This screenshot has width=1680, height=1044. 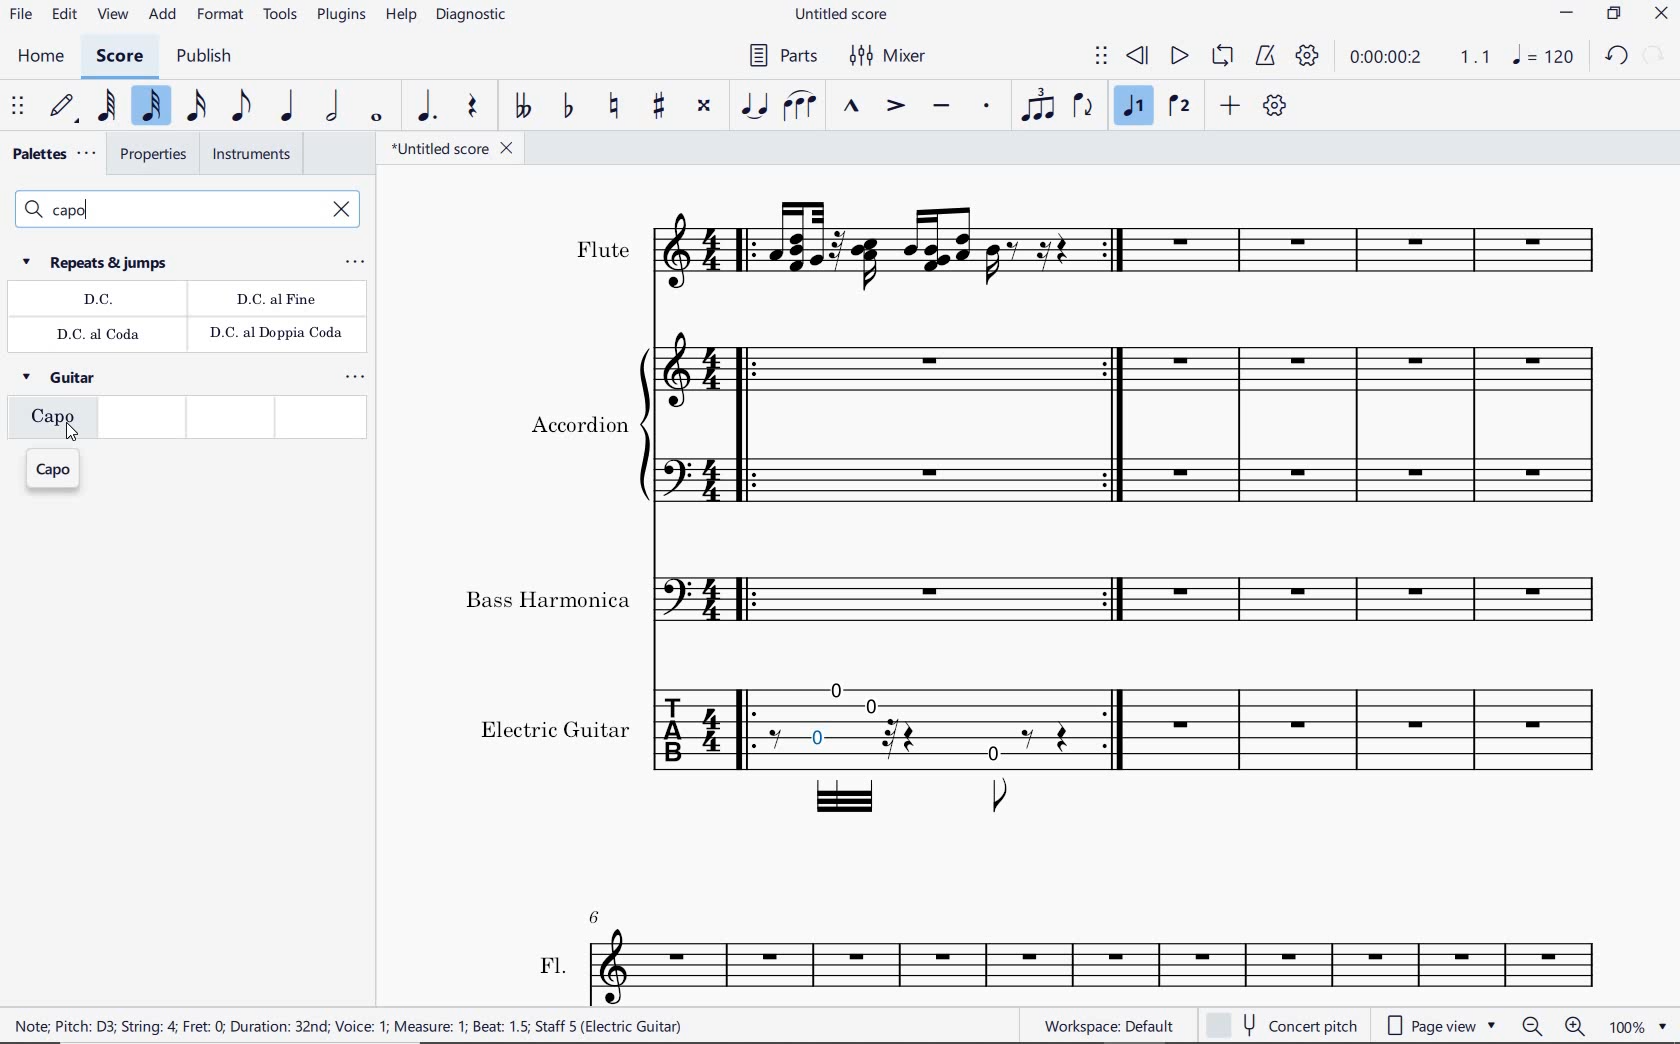 I want to click on tie, so click(x=756, y=104).